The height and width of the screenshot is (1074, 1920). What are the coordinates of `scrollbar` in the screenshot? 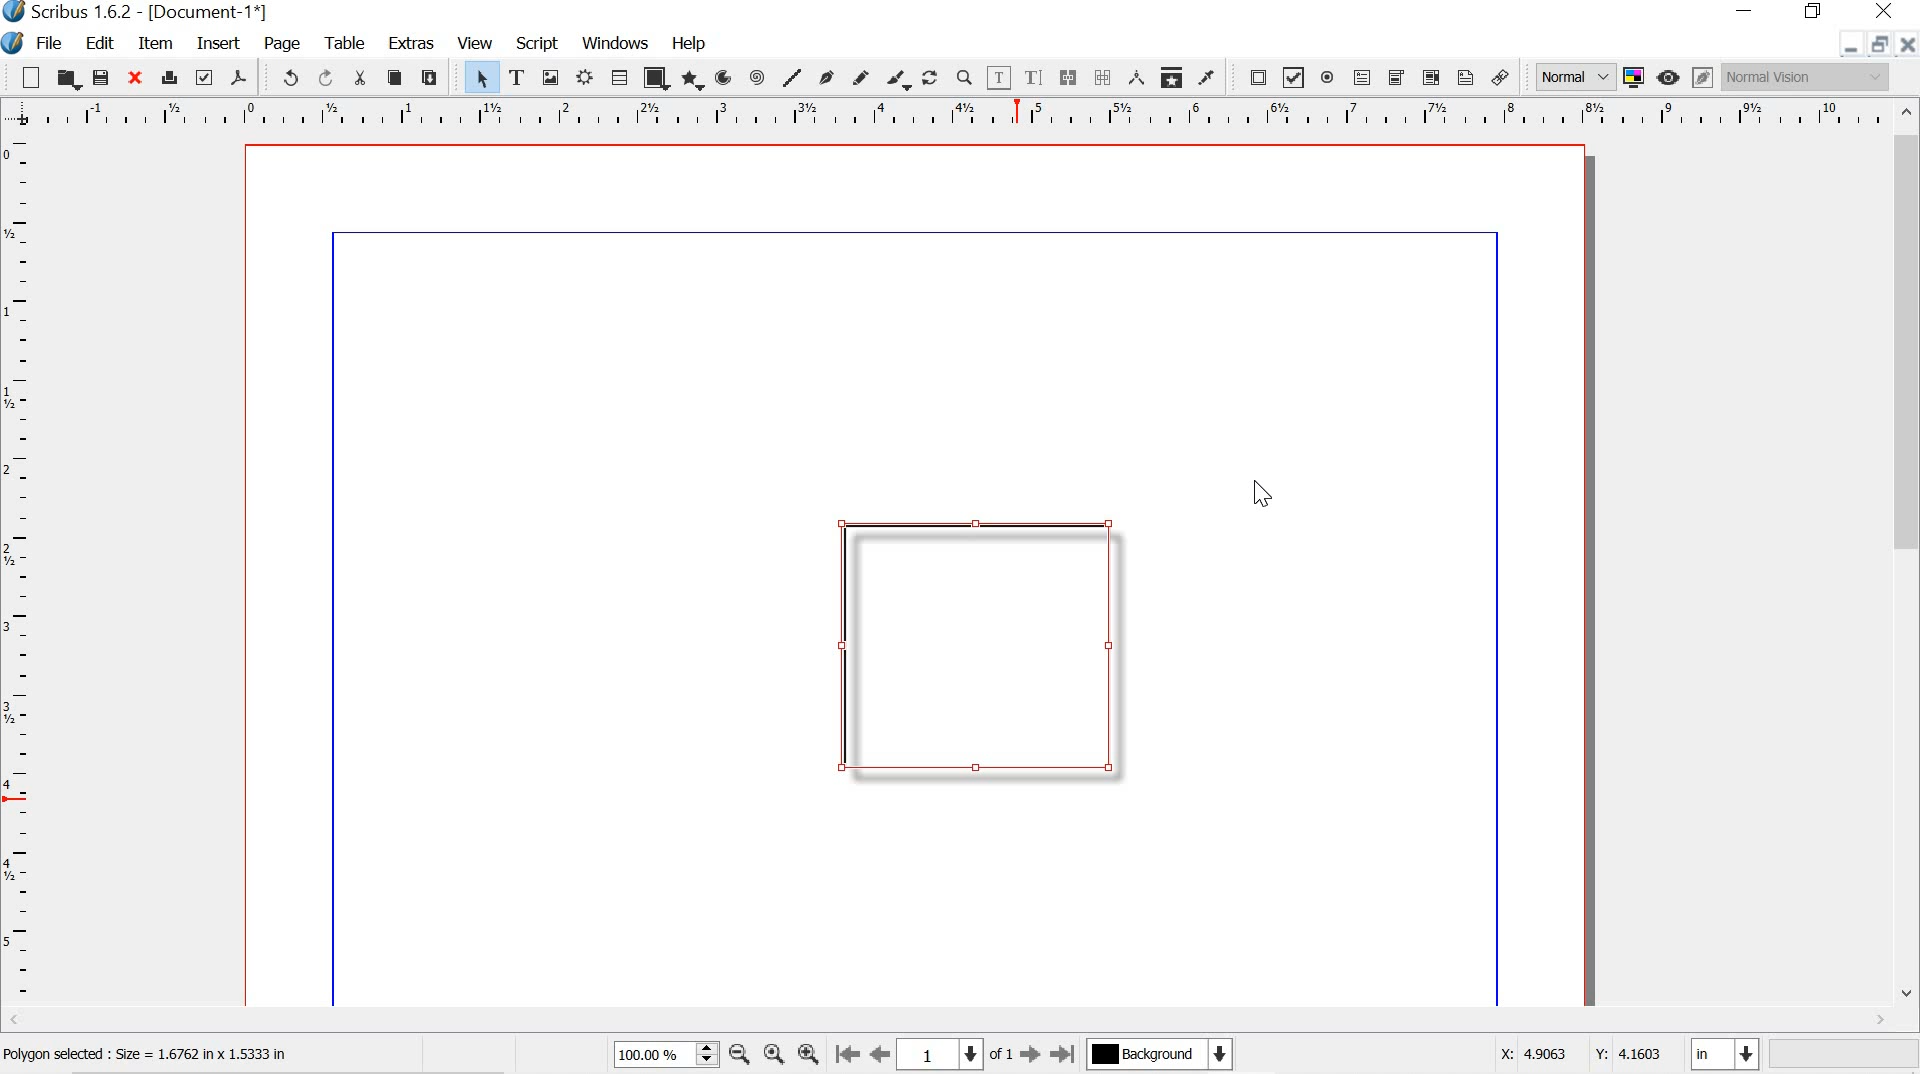 It's located at (1908, 552).